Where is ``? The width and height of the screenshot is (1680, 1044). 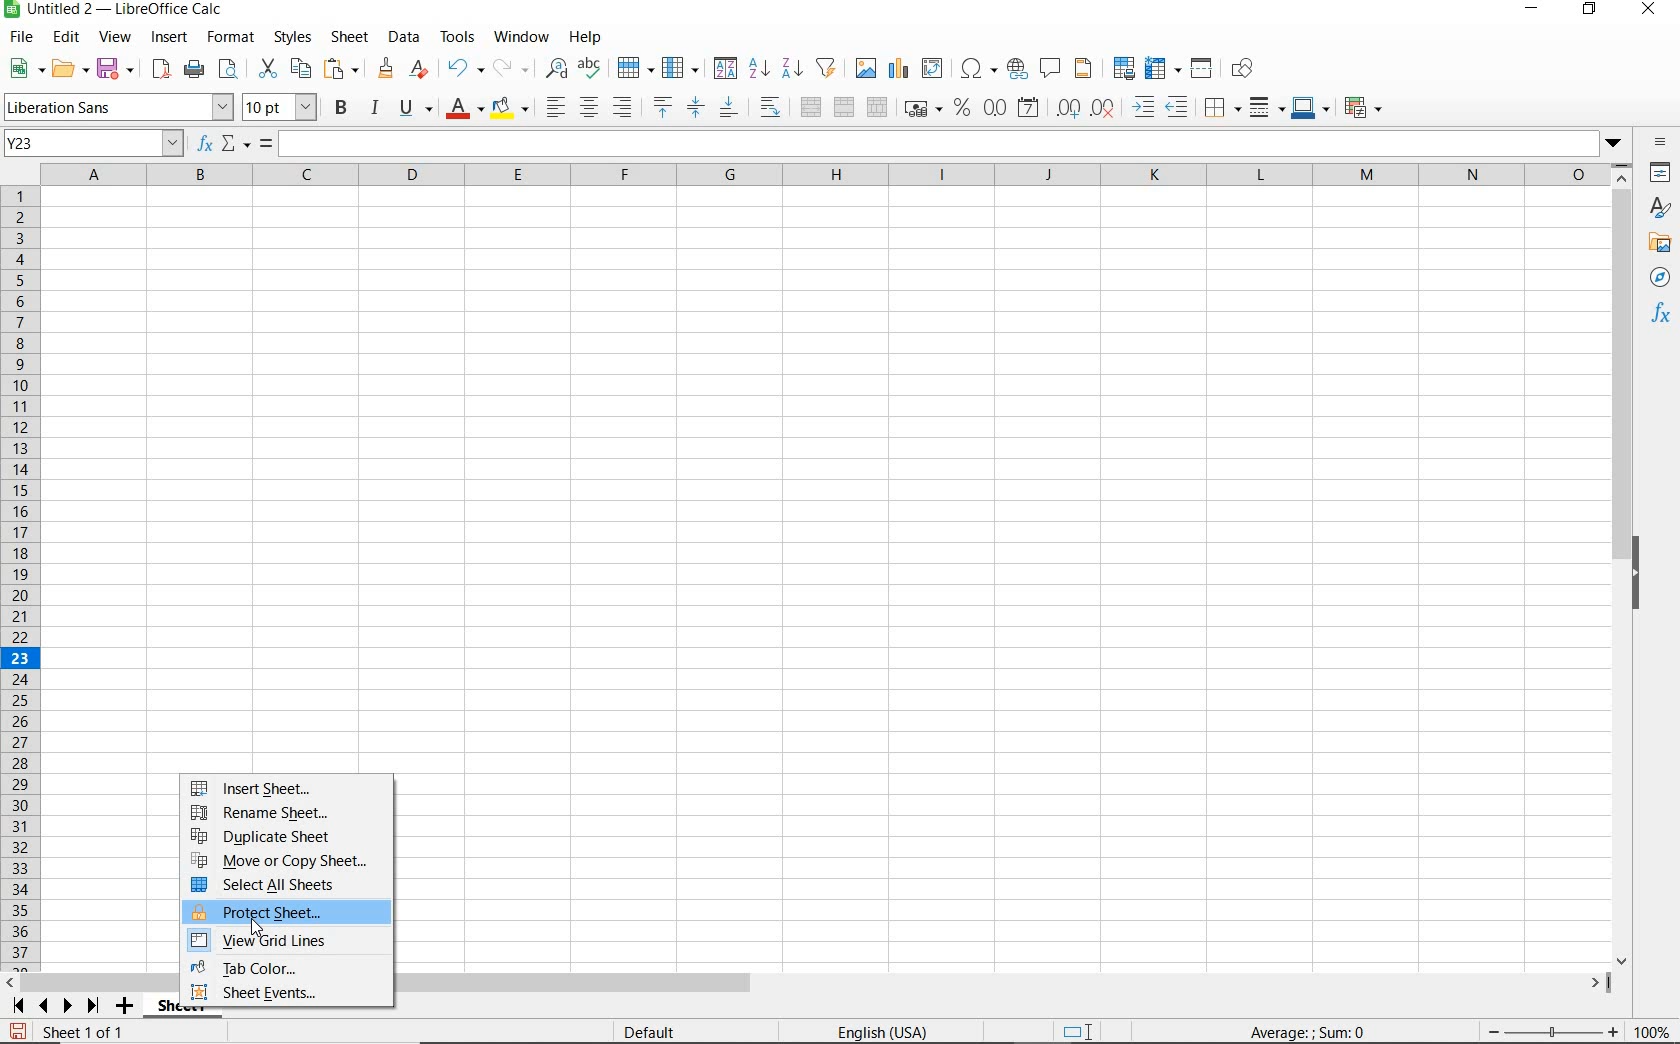
 is located at coordinates (590, 70).